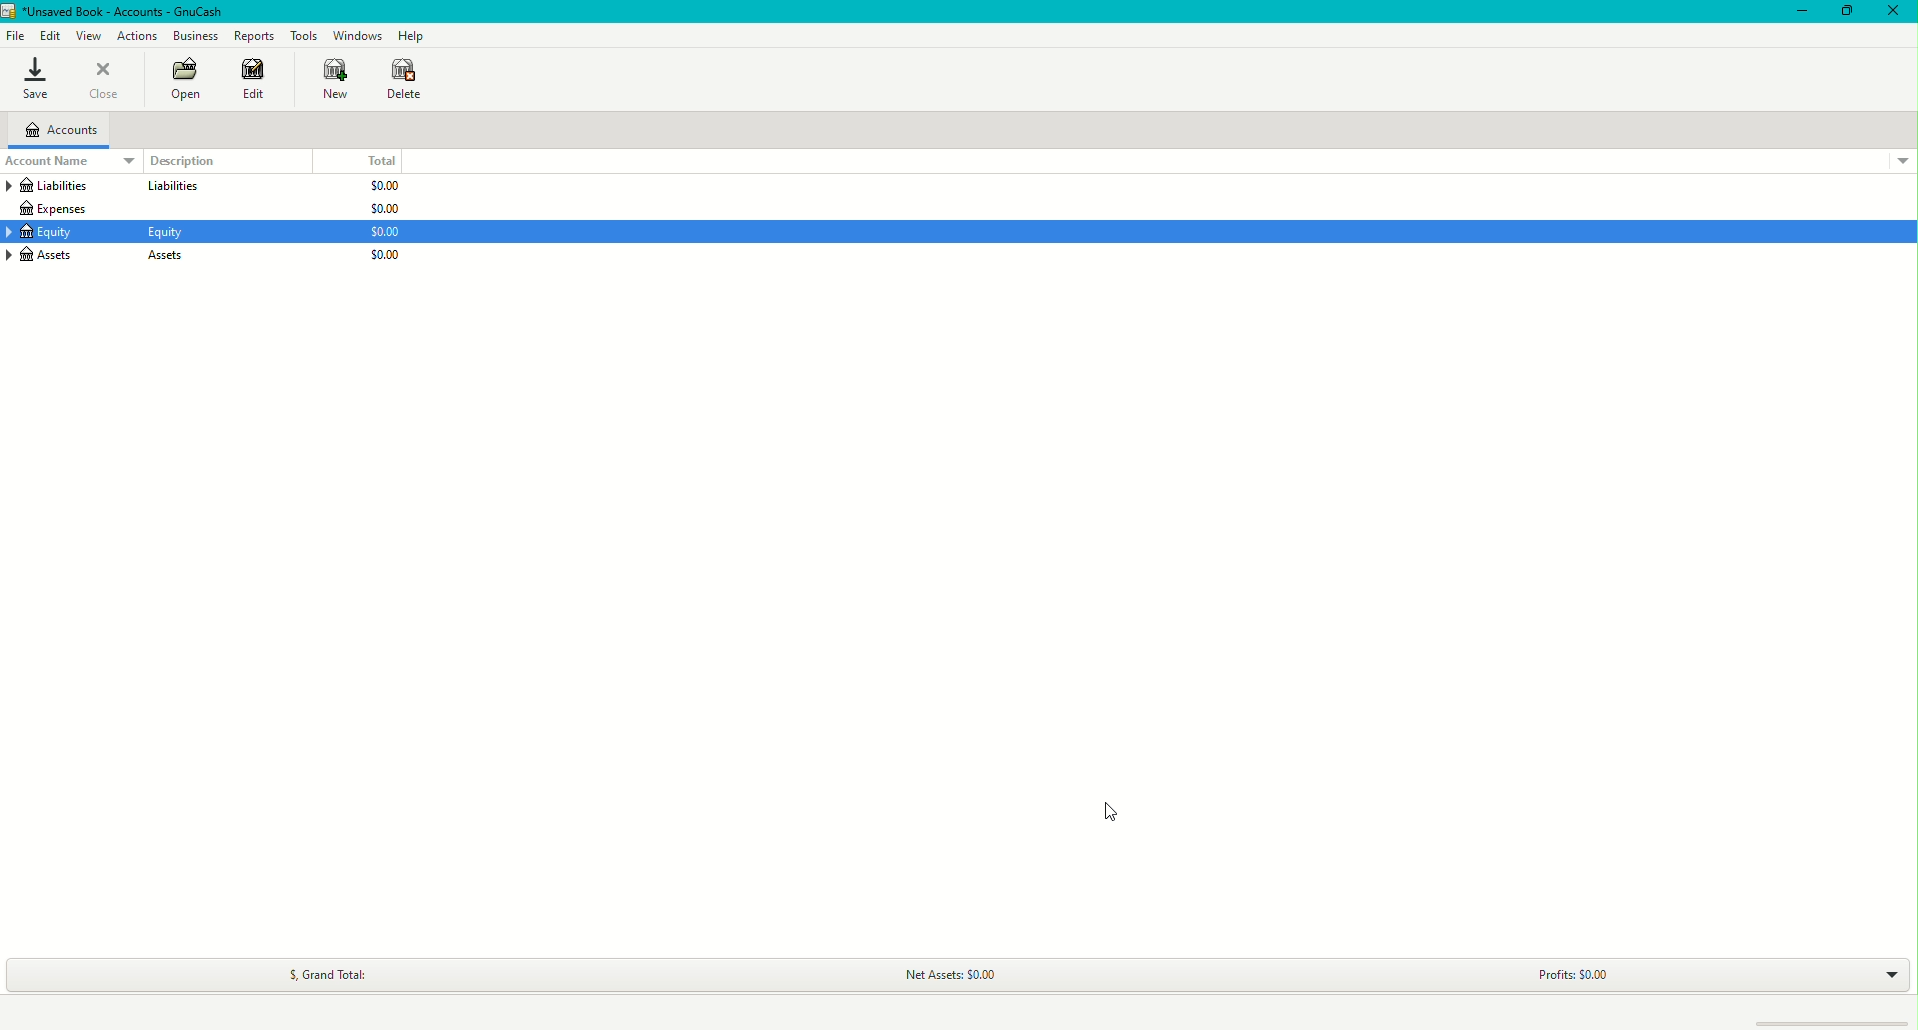 The height and width of the screenshot is (1030, 1918). Describe the element at coordinates (15, 36) in the screenshot. I see `File` at that location.